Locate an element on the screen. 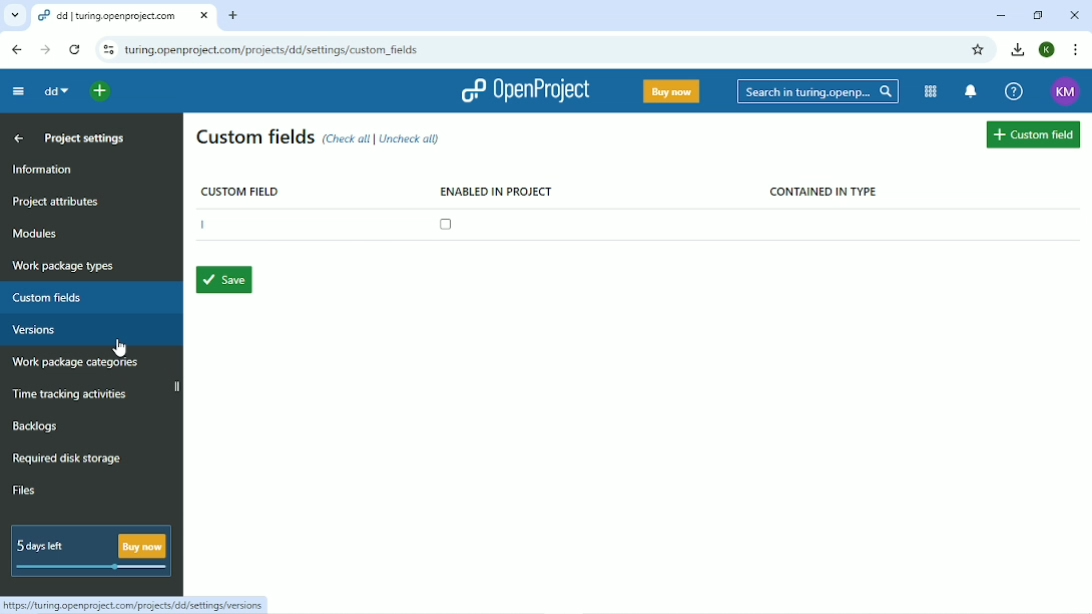  Modules is located at coordinates (36, 233).